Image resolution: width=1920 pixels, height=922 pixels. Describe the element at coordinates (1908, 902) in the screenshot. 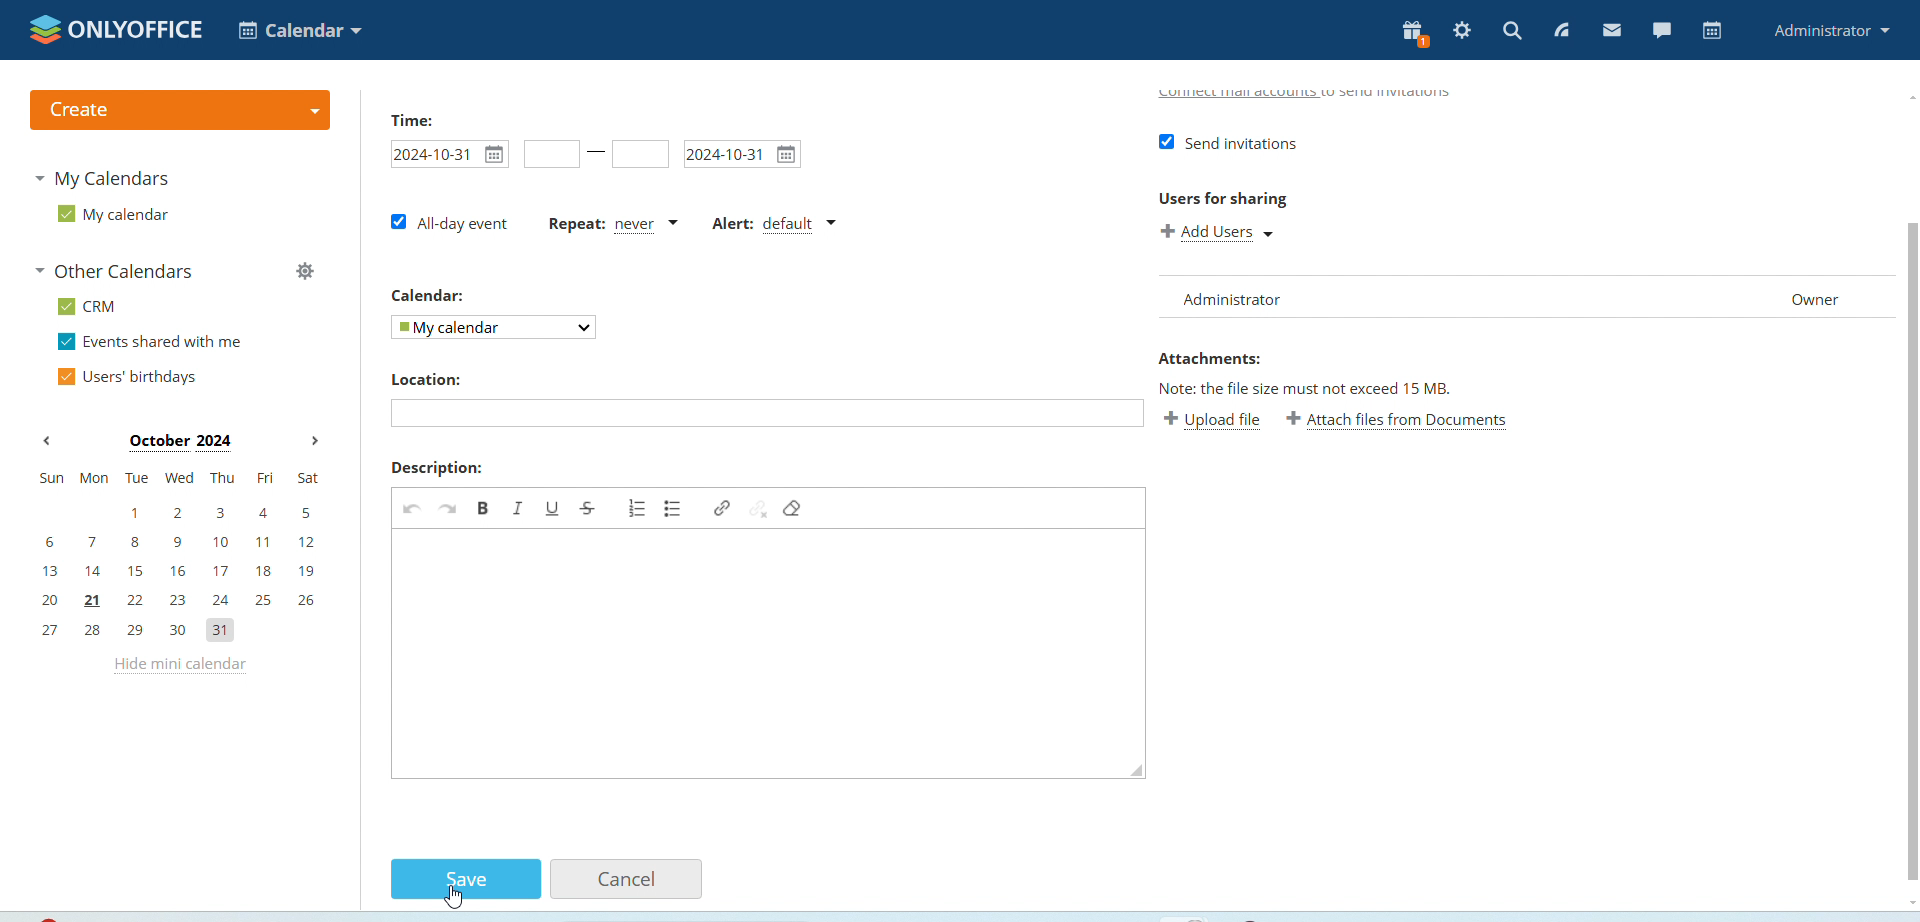

I see `scroll down` at that location.